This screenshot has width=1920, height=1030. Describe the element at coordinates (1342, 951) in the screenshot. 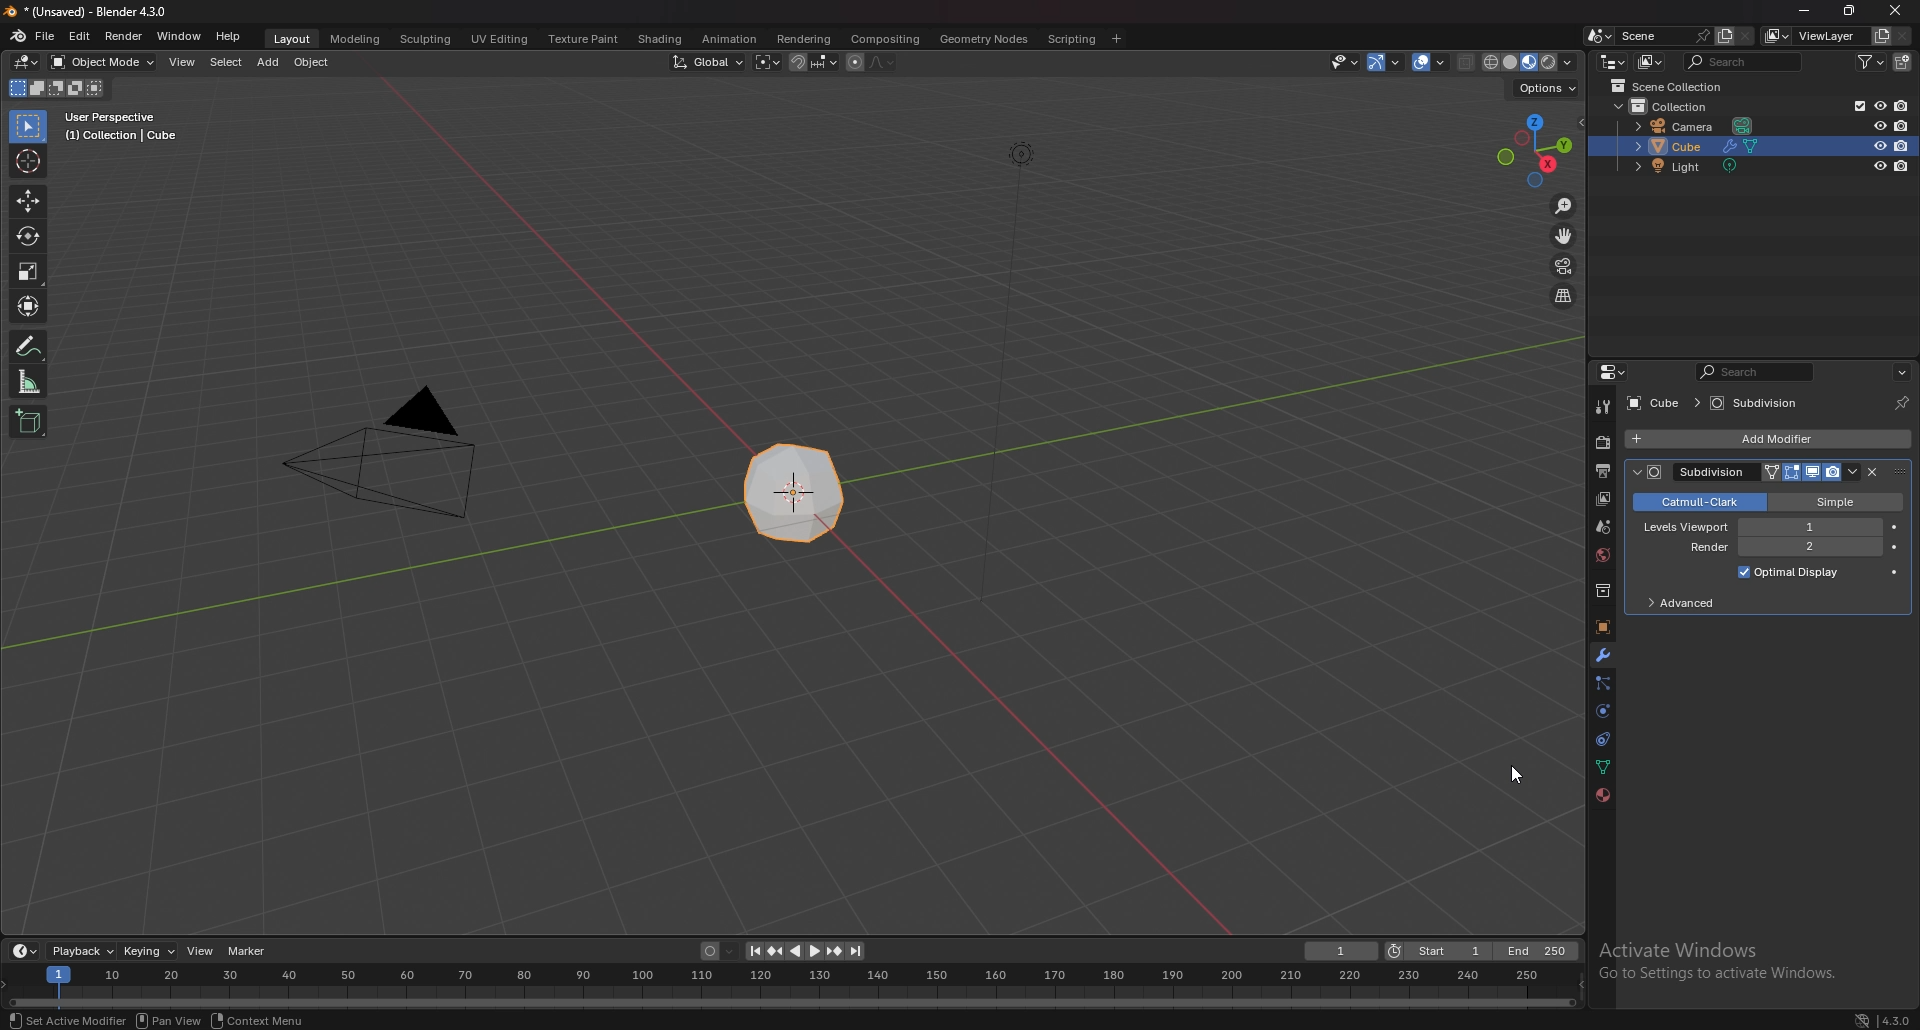

I see `current frame` at that location.